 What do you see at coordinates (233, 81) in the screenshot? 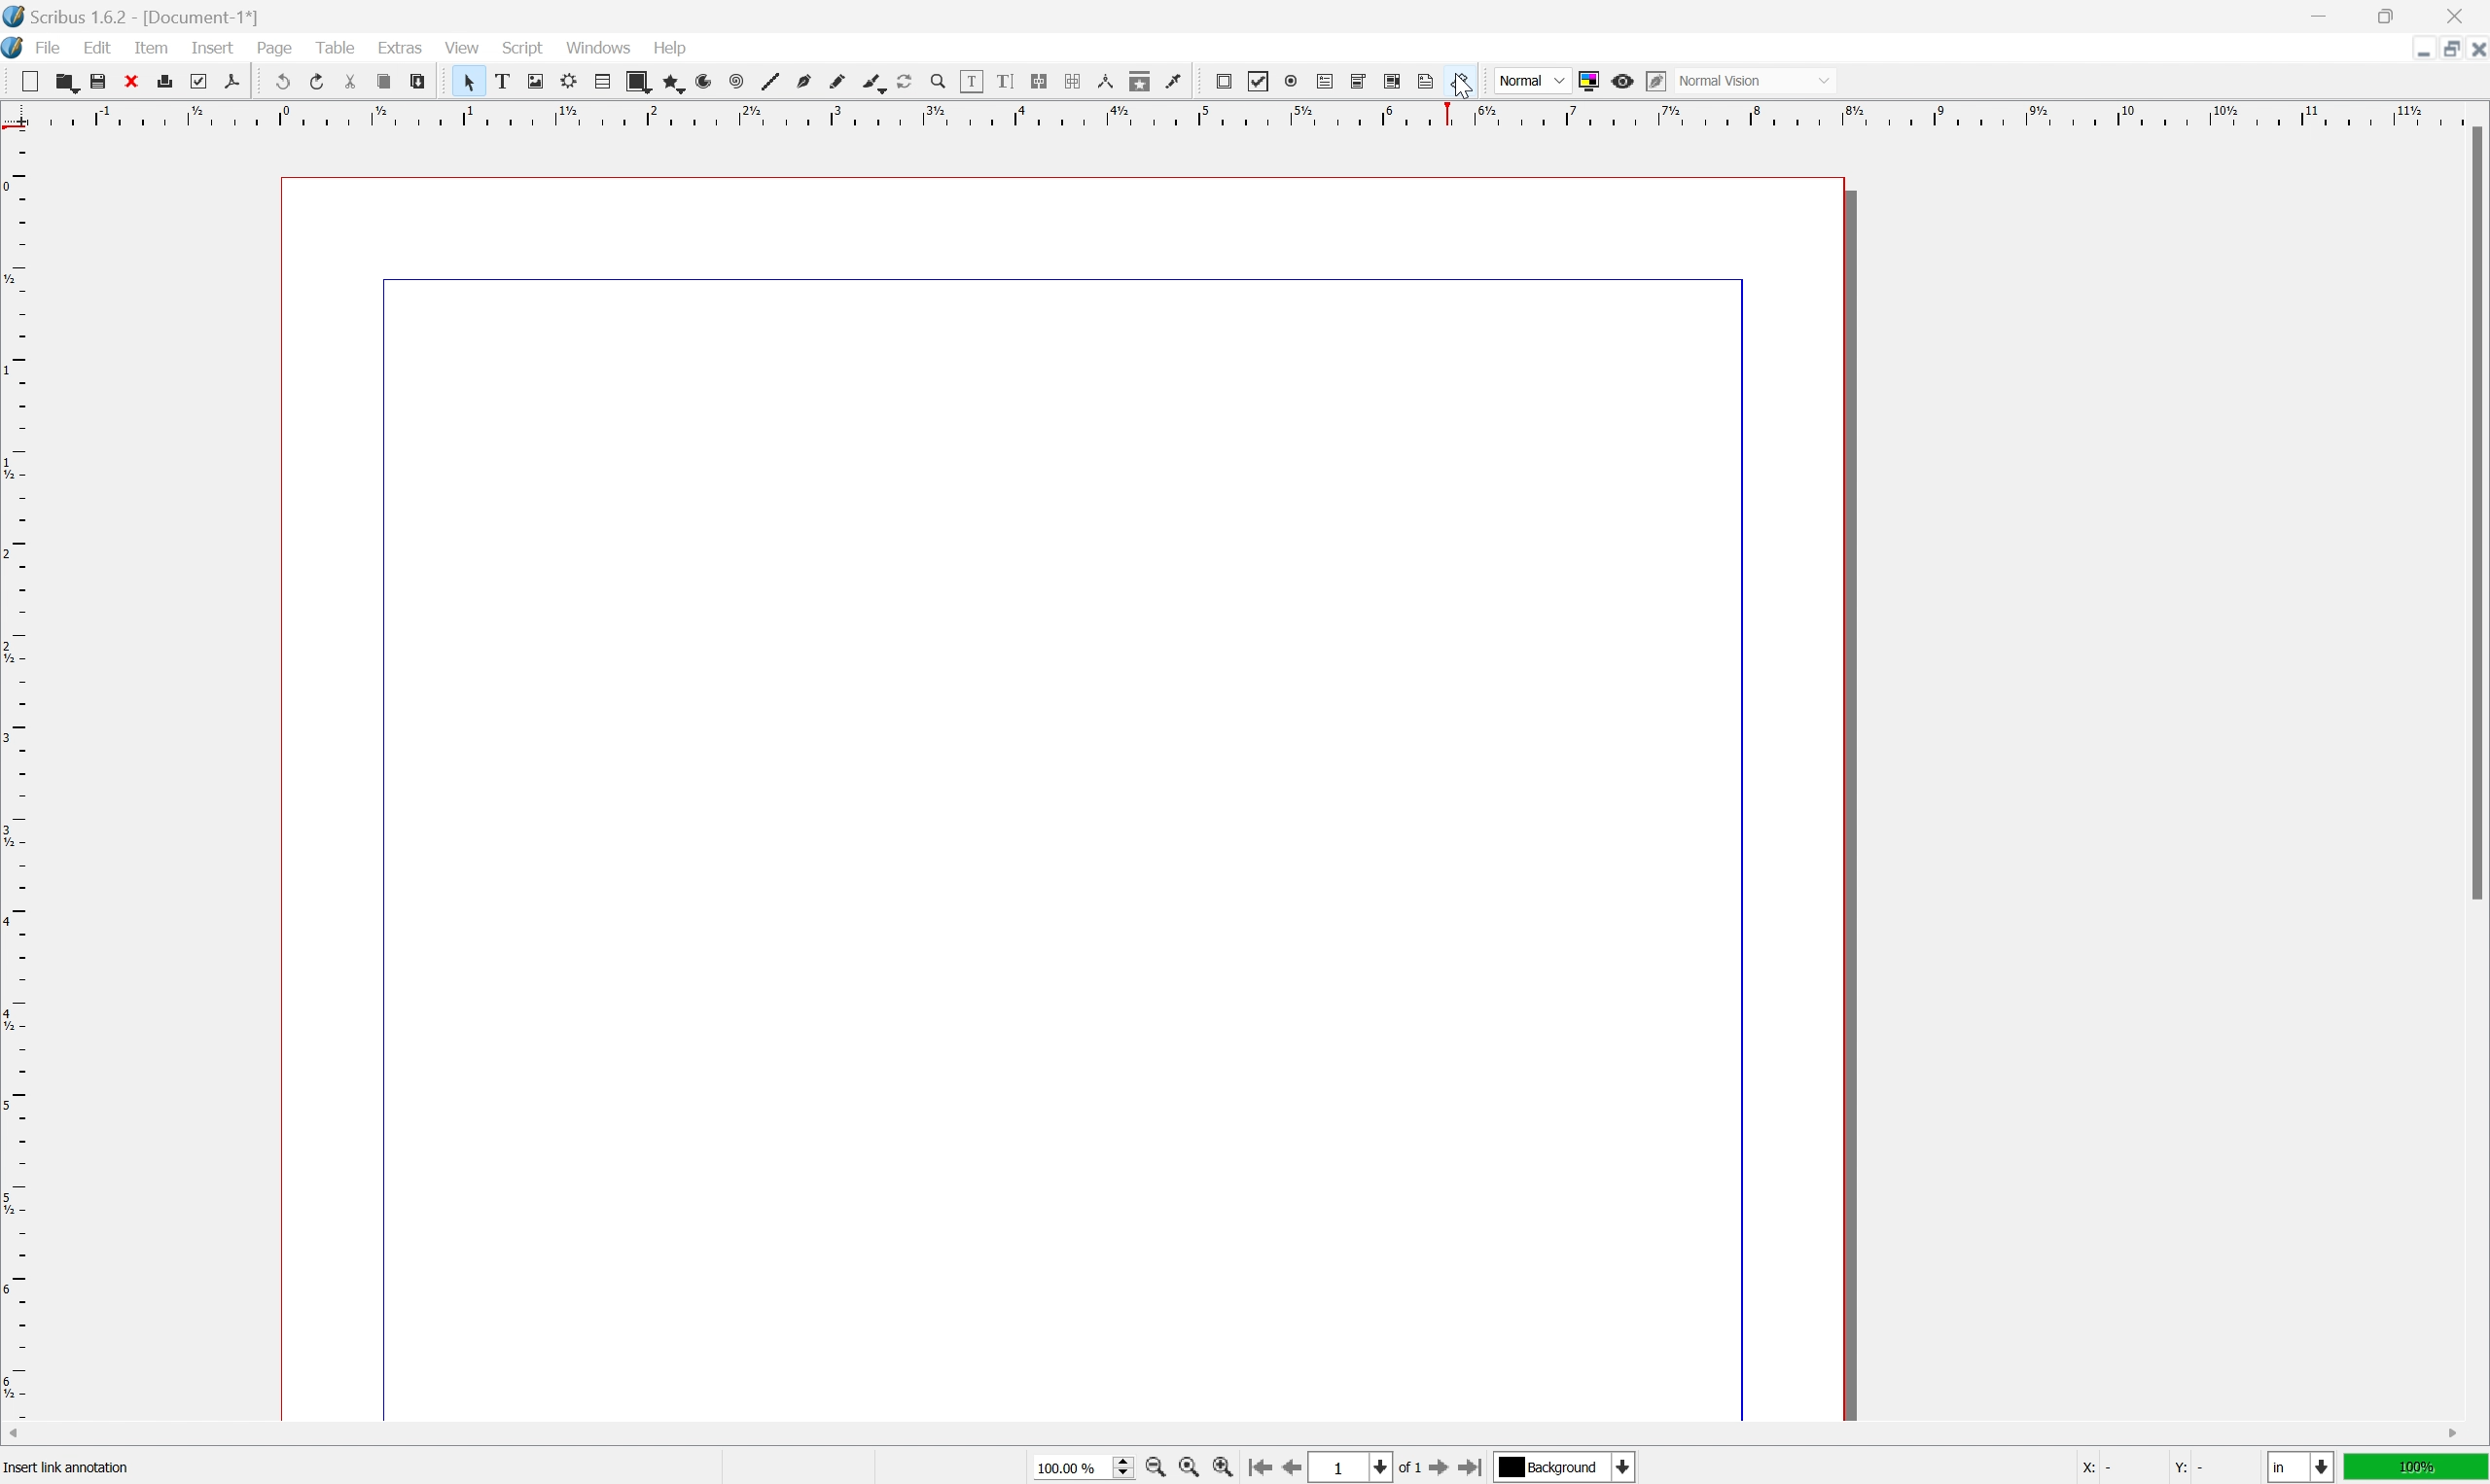
I see `save as pdf` at bounding box center [233, 81].